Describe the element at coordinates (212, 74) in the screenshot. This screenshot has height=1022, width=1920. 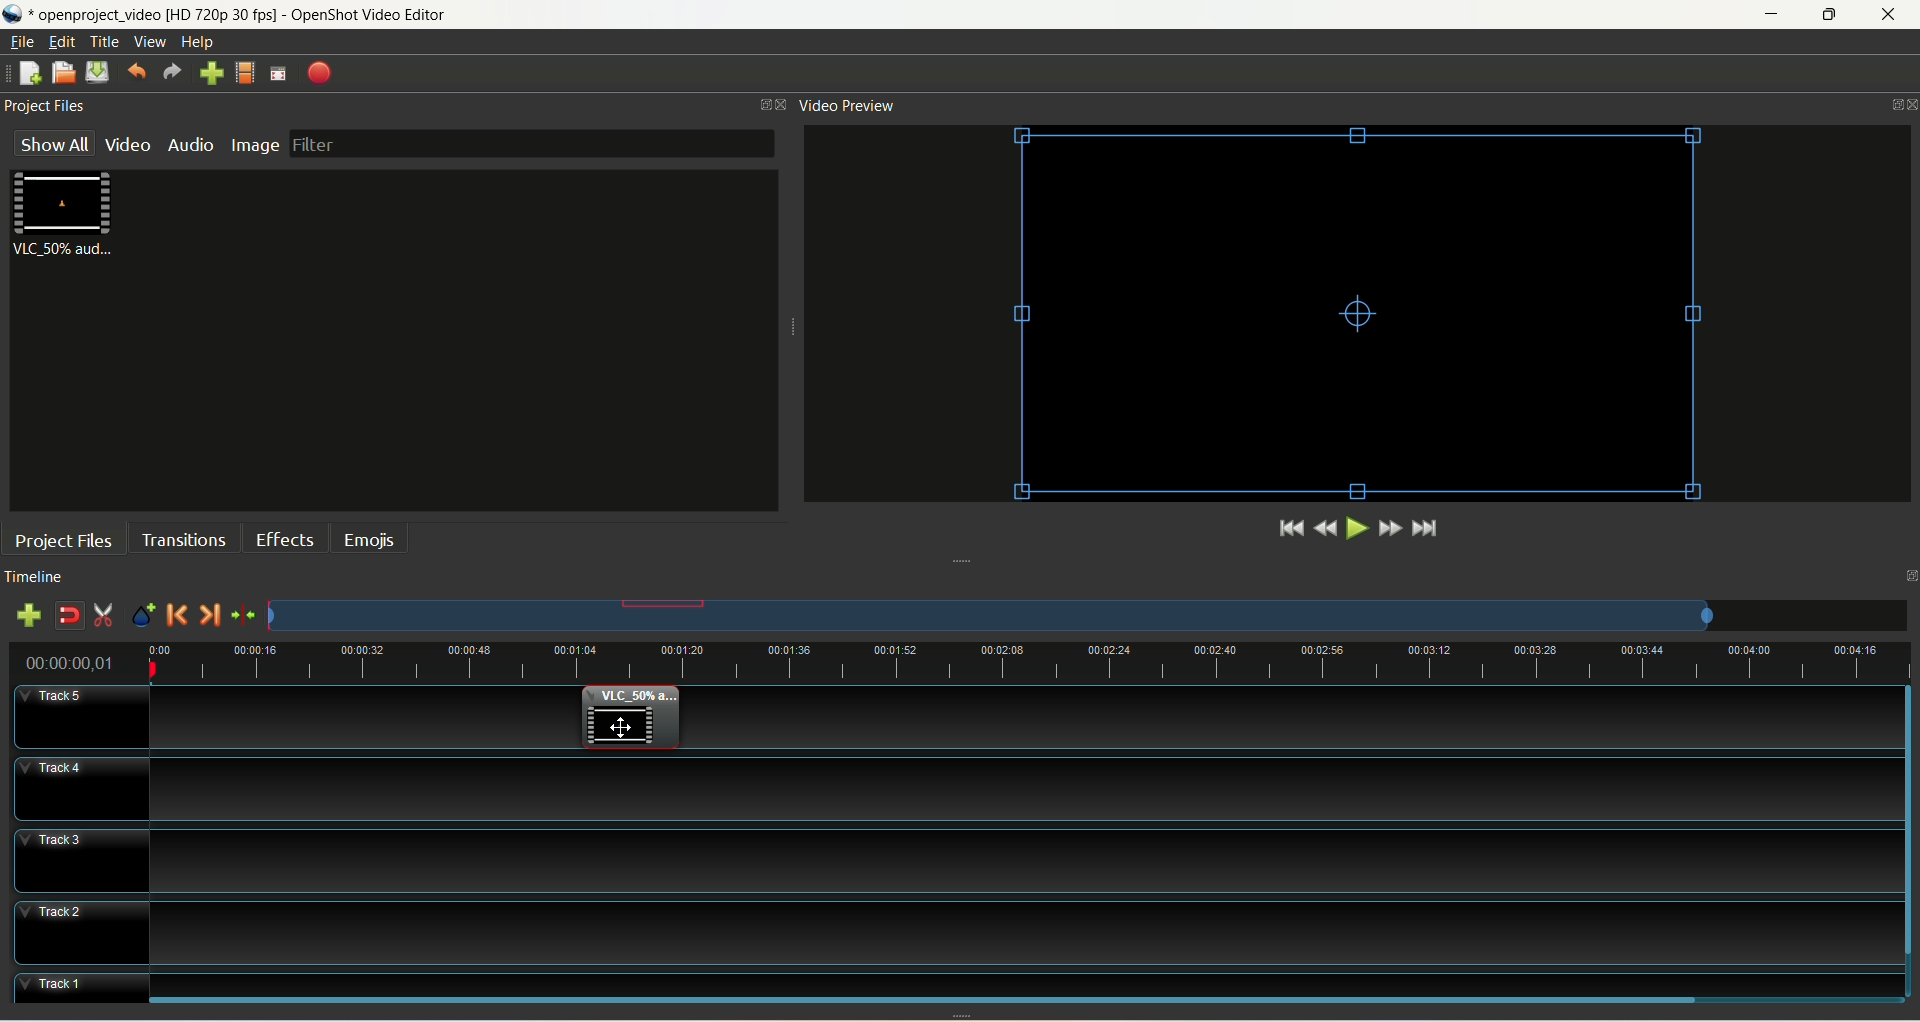
I see `import file` at that location.